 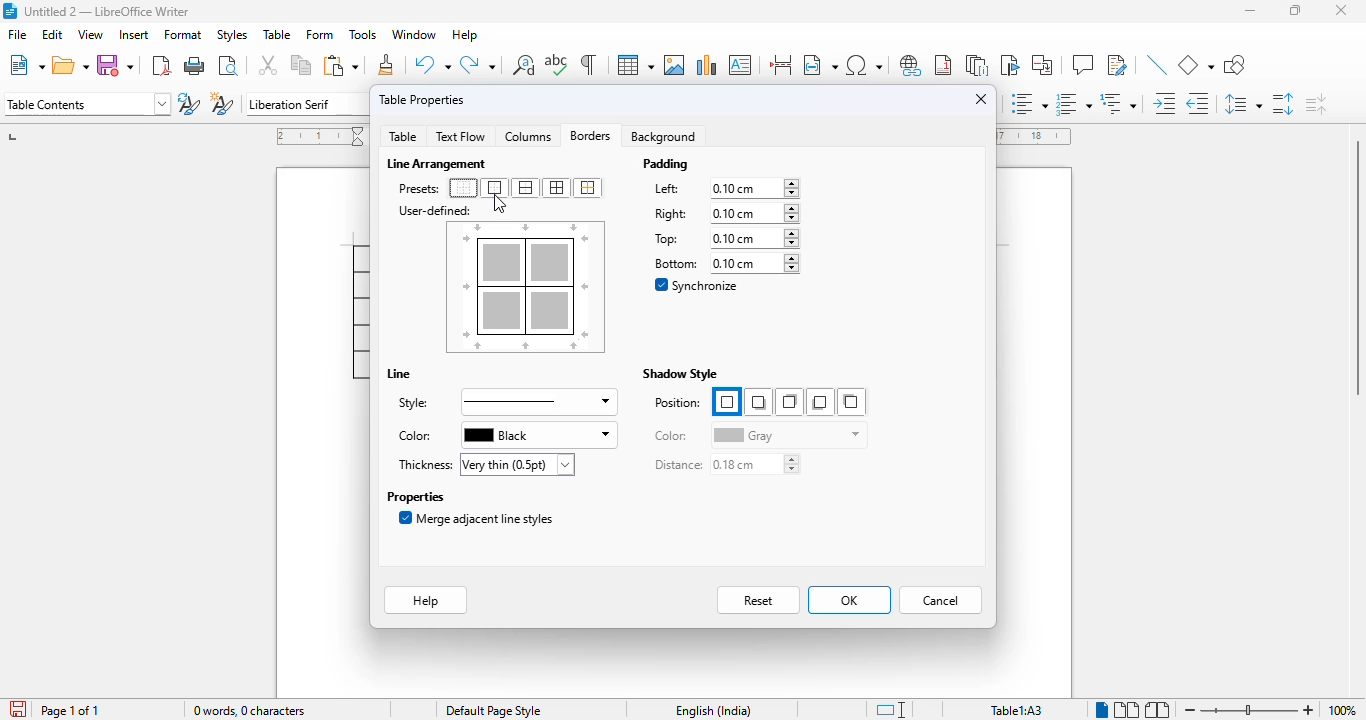 What do you see at coordinates (16, 35) in the screenshot?
I see `file` at bounding box center [16, 35].